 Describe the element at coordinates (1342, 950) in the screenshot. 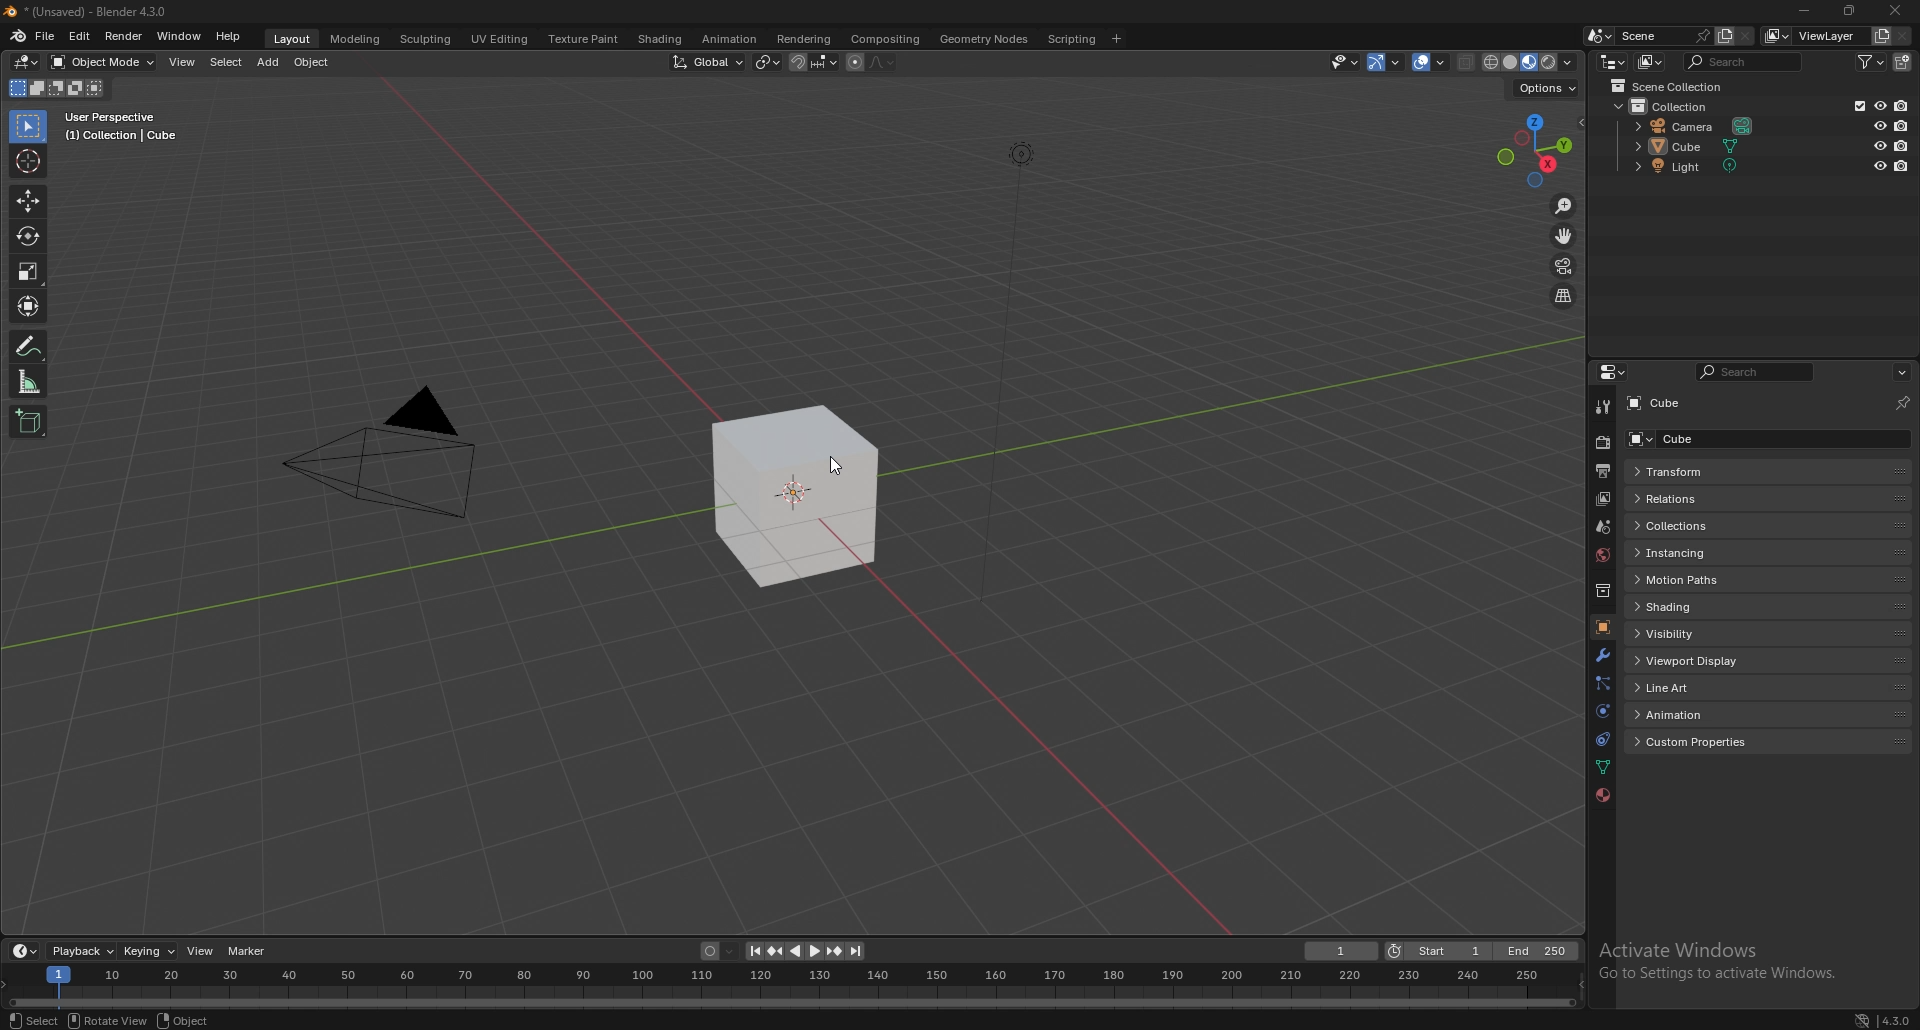

I see `current frame` at that location.